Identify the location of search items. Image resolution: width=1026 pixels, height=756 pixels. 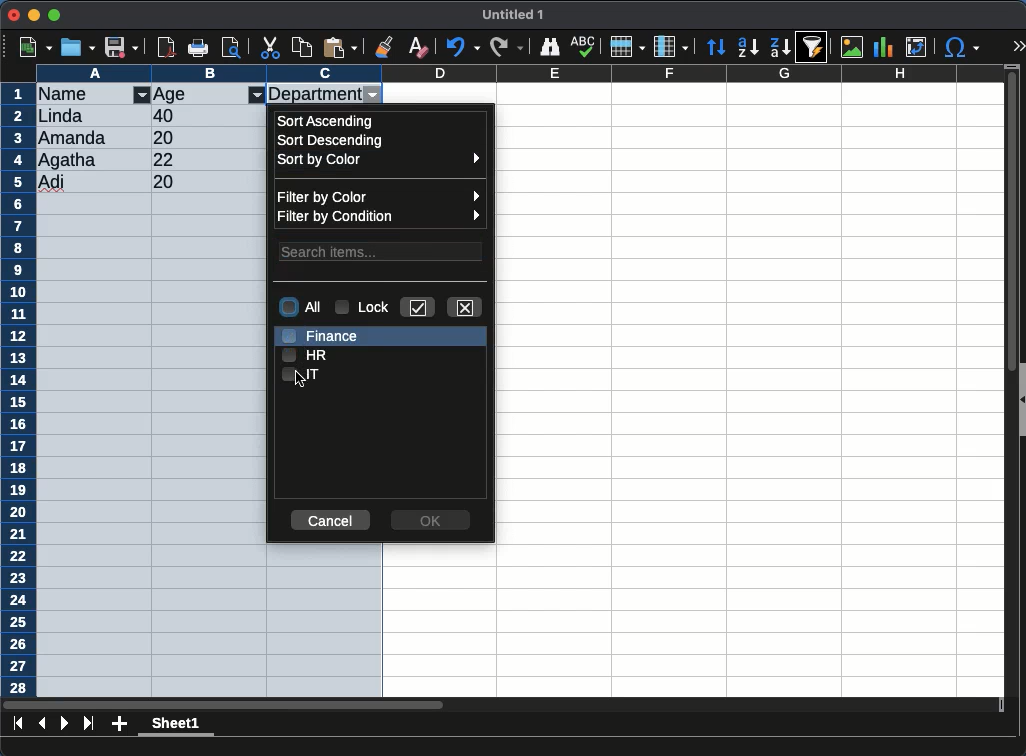
(382, 250).